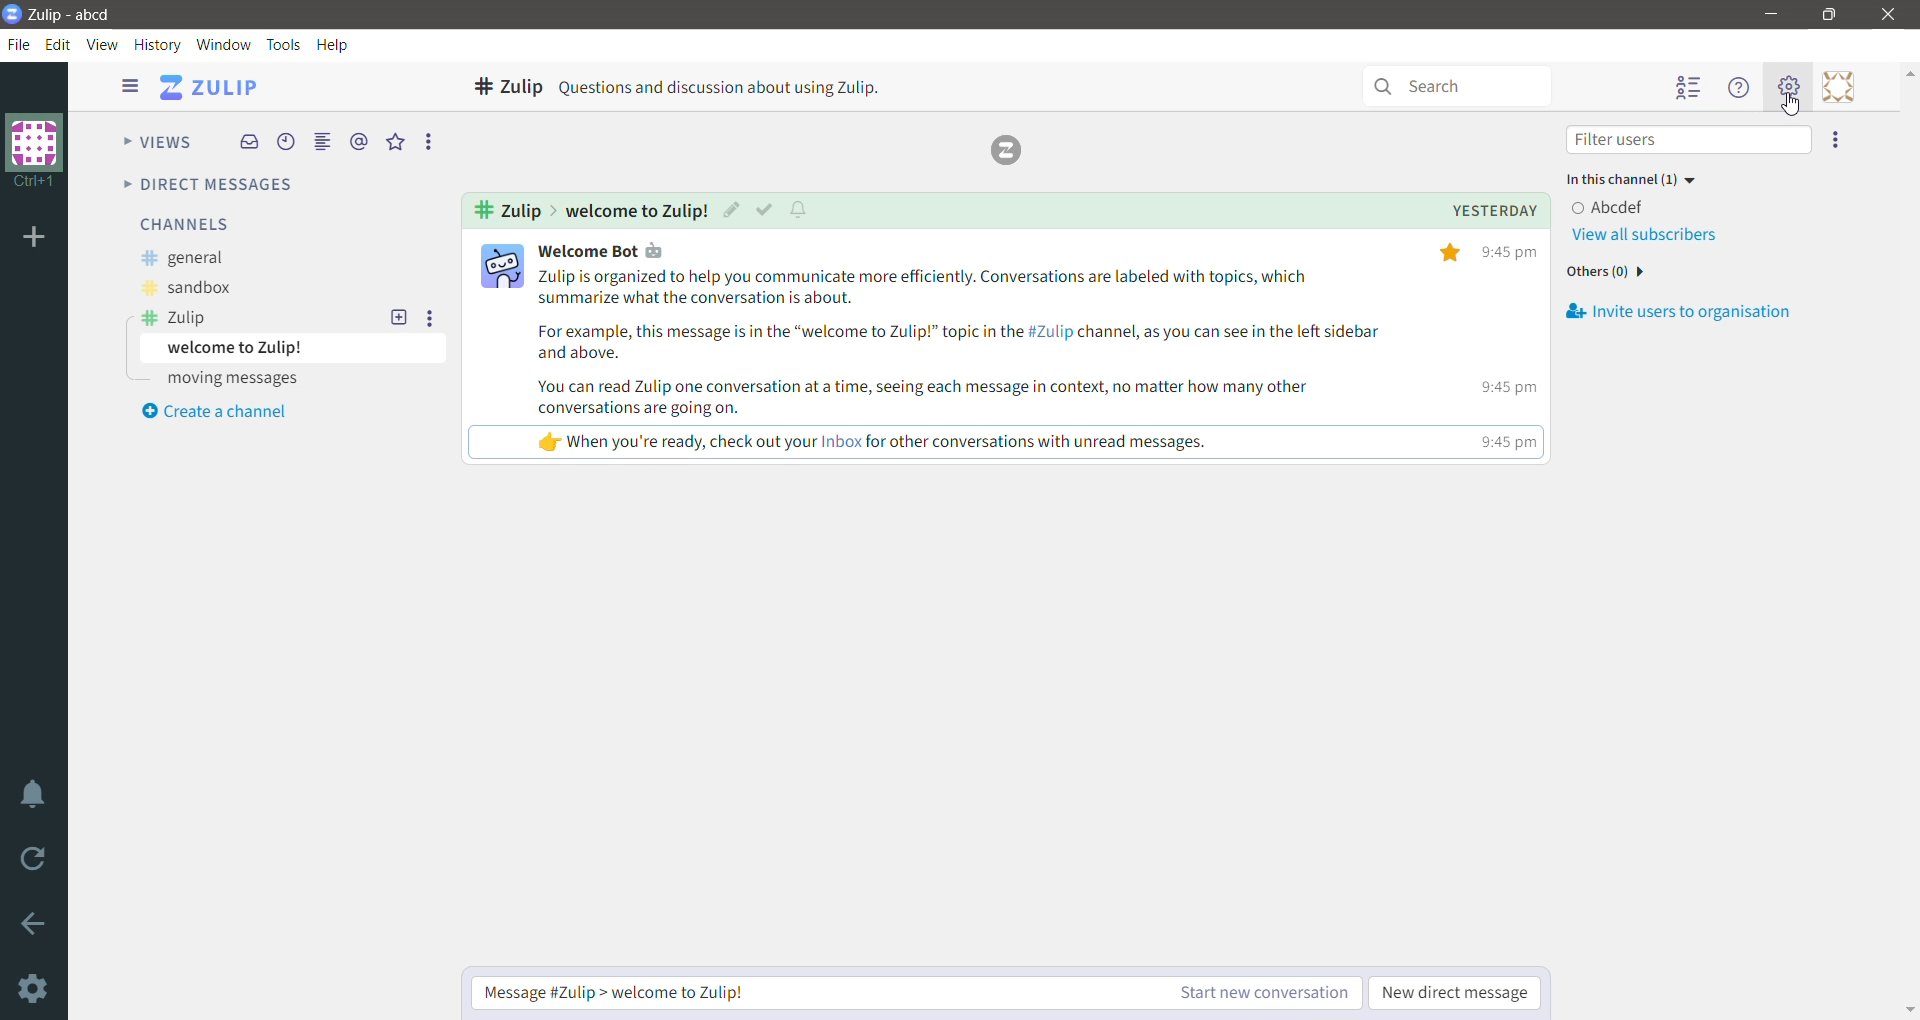  Describe the element at coordinates (1888, 15) in the screenshot. I see `Close` at that location.